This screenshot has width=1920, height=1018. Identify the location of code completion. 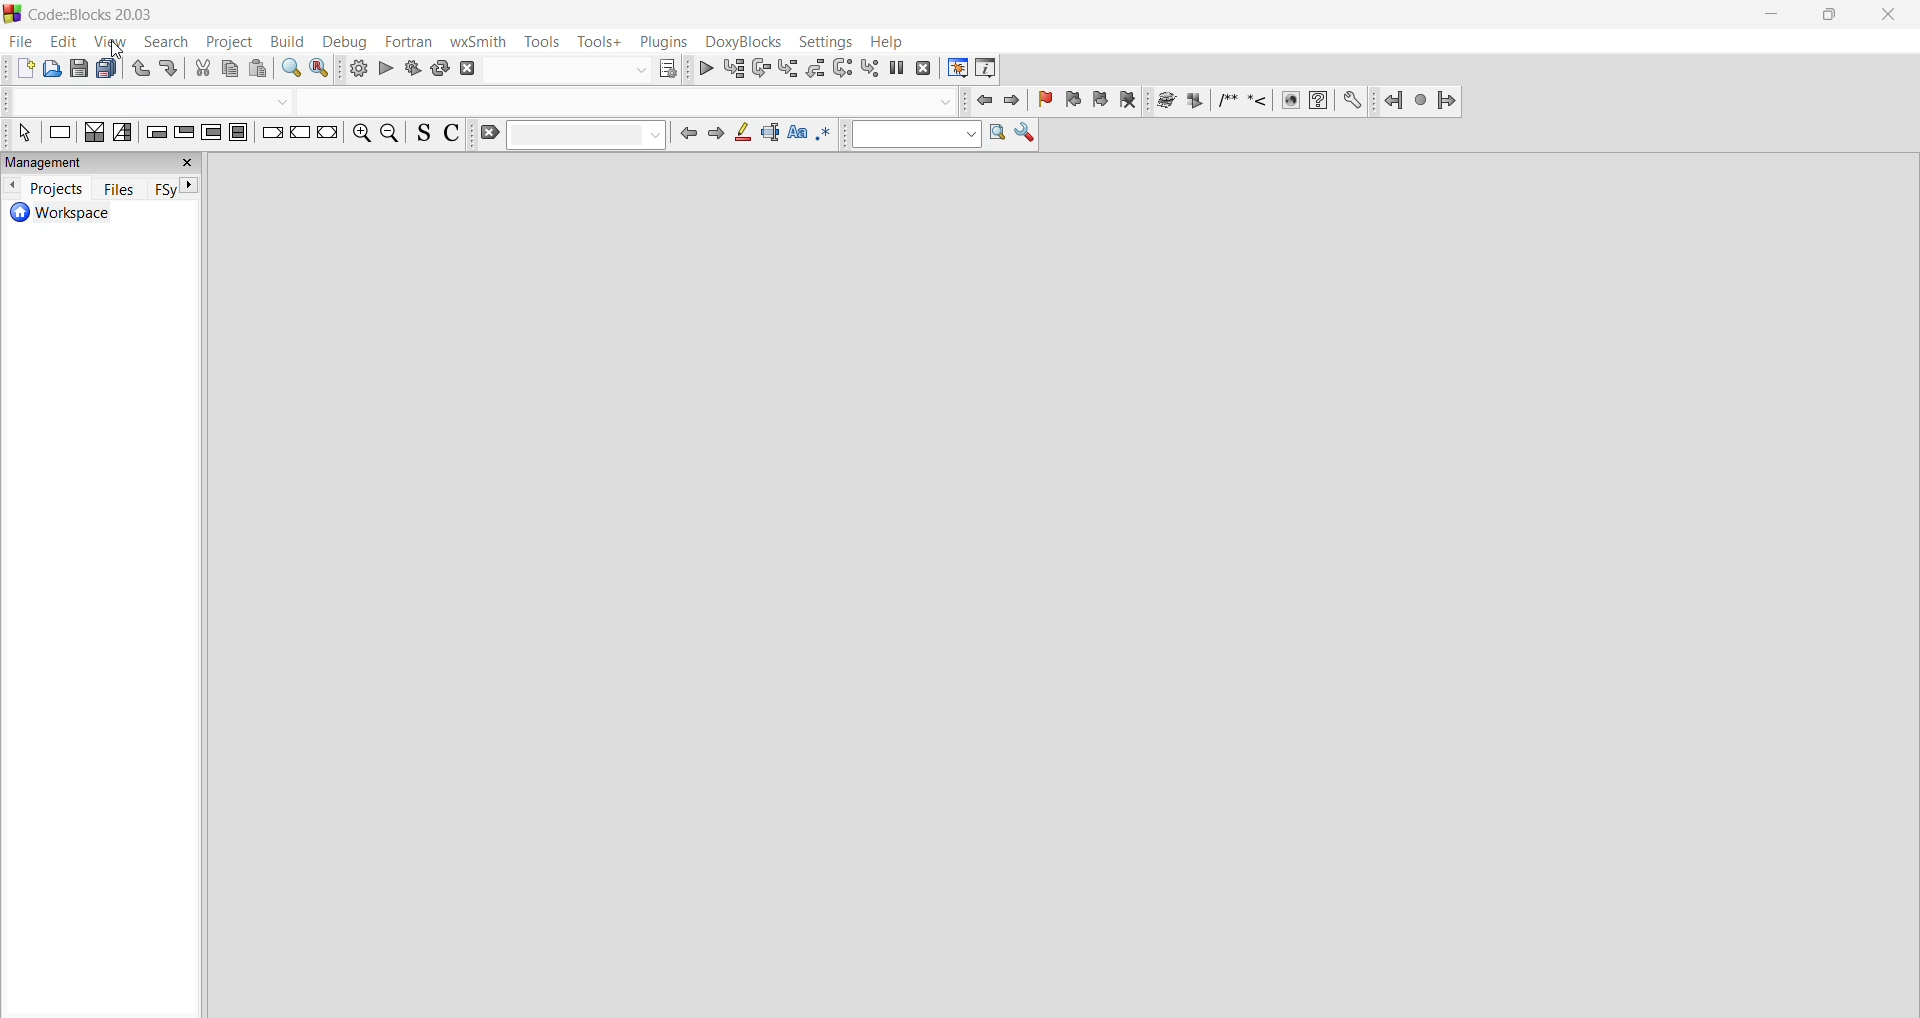
(481, 102).